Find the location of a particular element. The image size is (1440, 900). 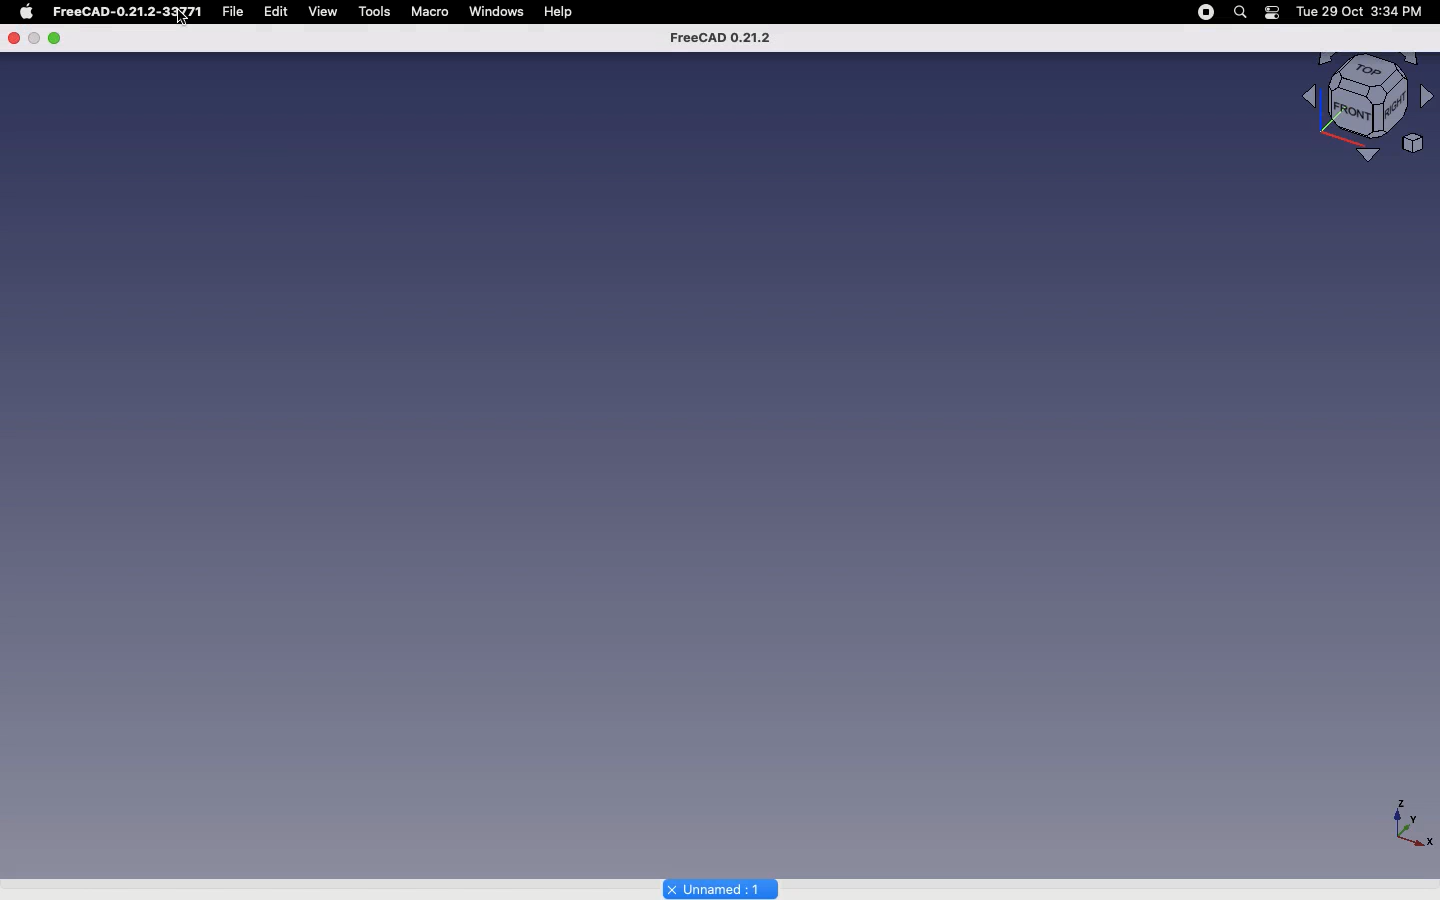

FreeCAD 0.21.2 is located at coordinates (721, 39).